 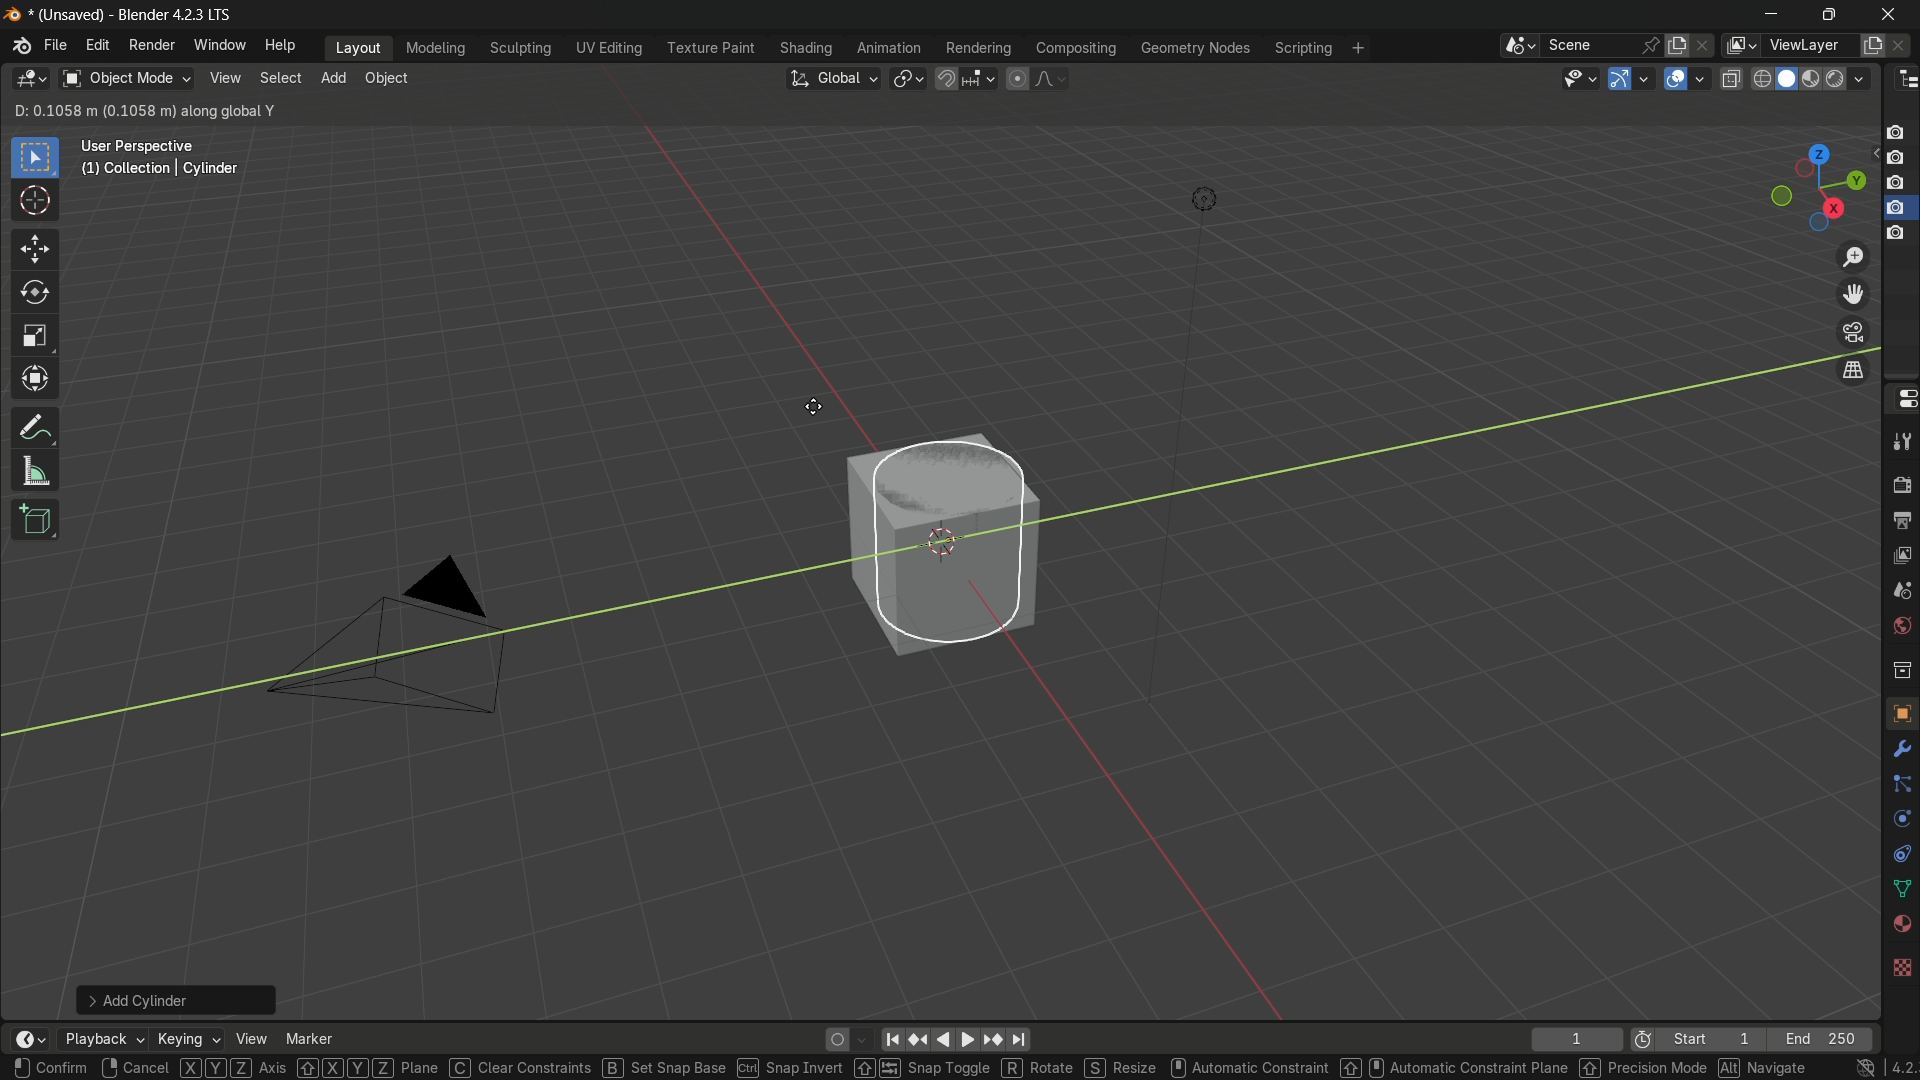 I want to click on shading menu, so click(x=808, y=49).